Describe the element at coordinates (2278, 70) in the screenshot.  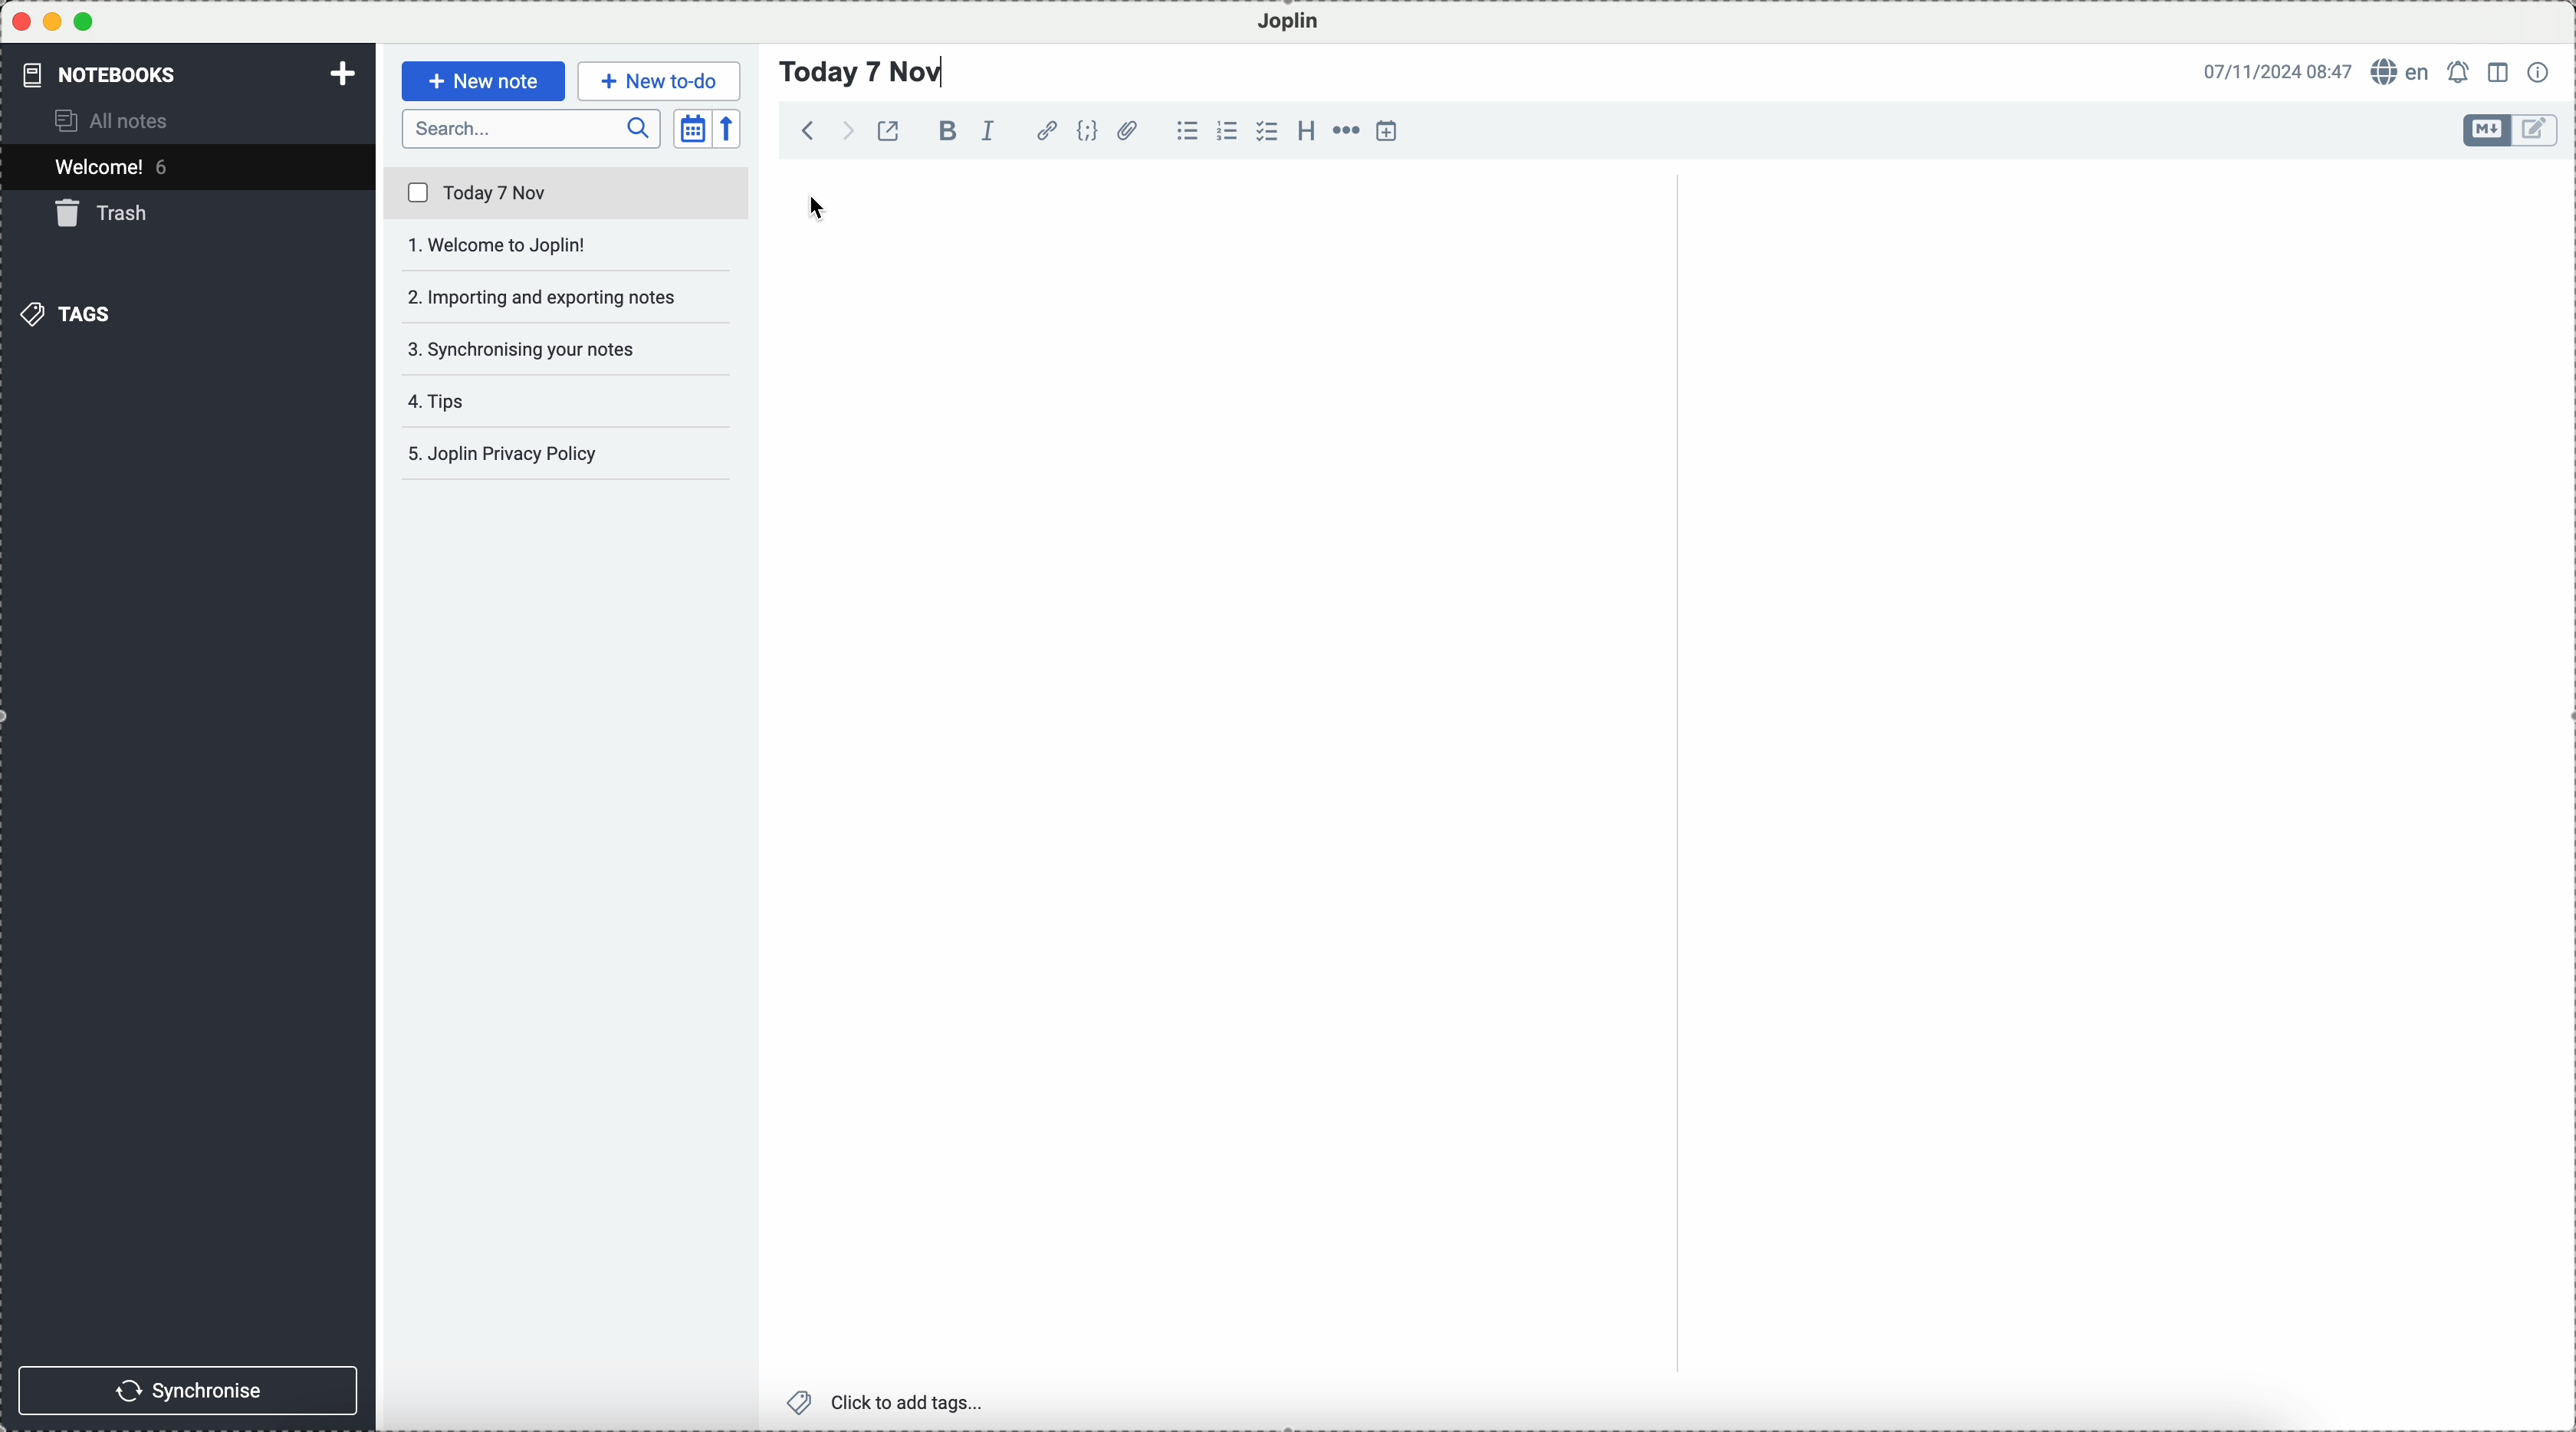
I see `date and hour` at that location.